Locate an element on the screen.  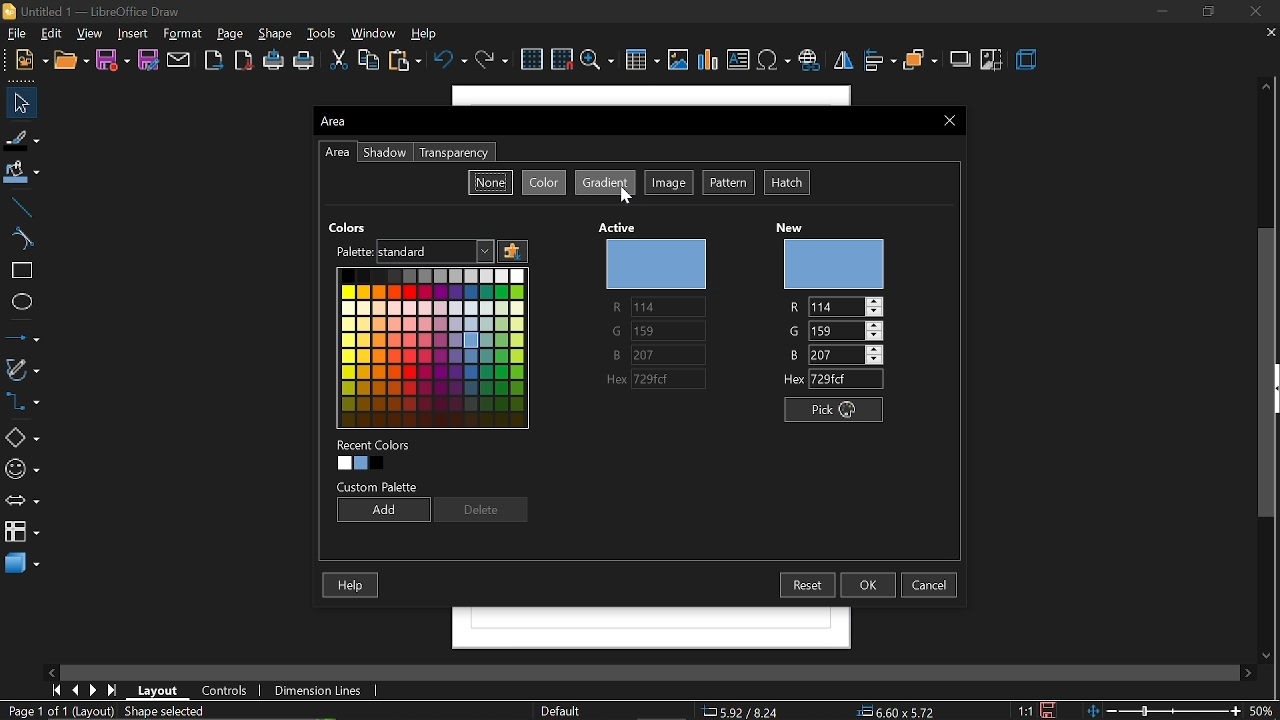
align is located at coordinates (880, 62).